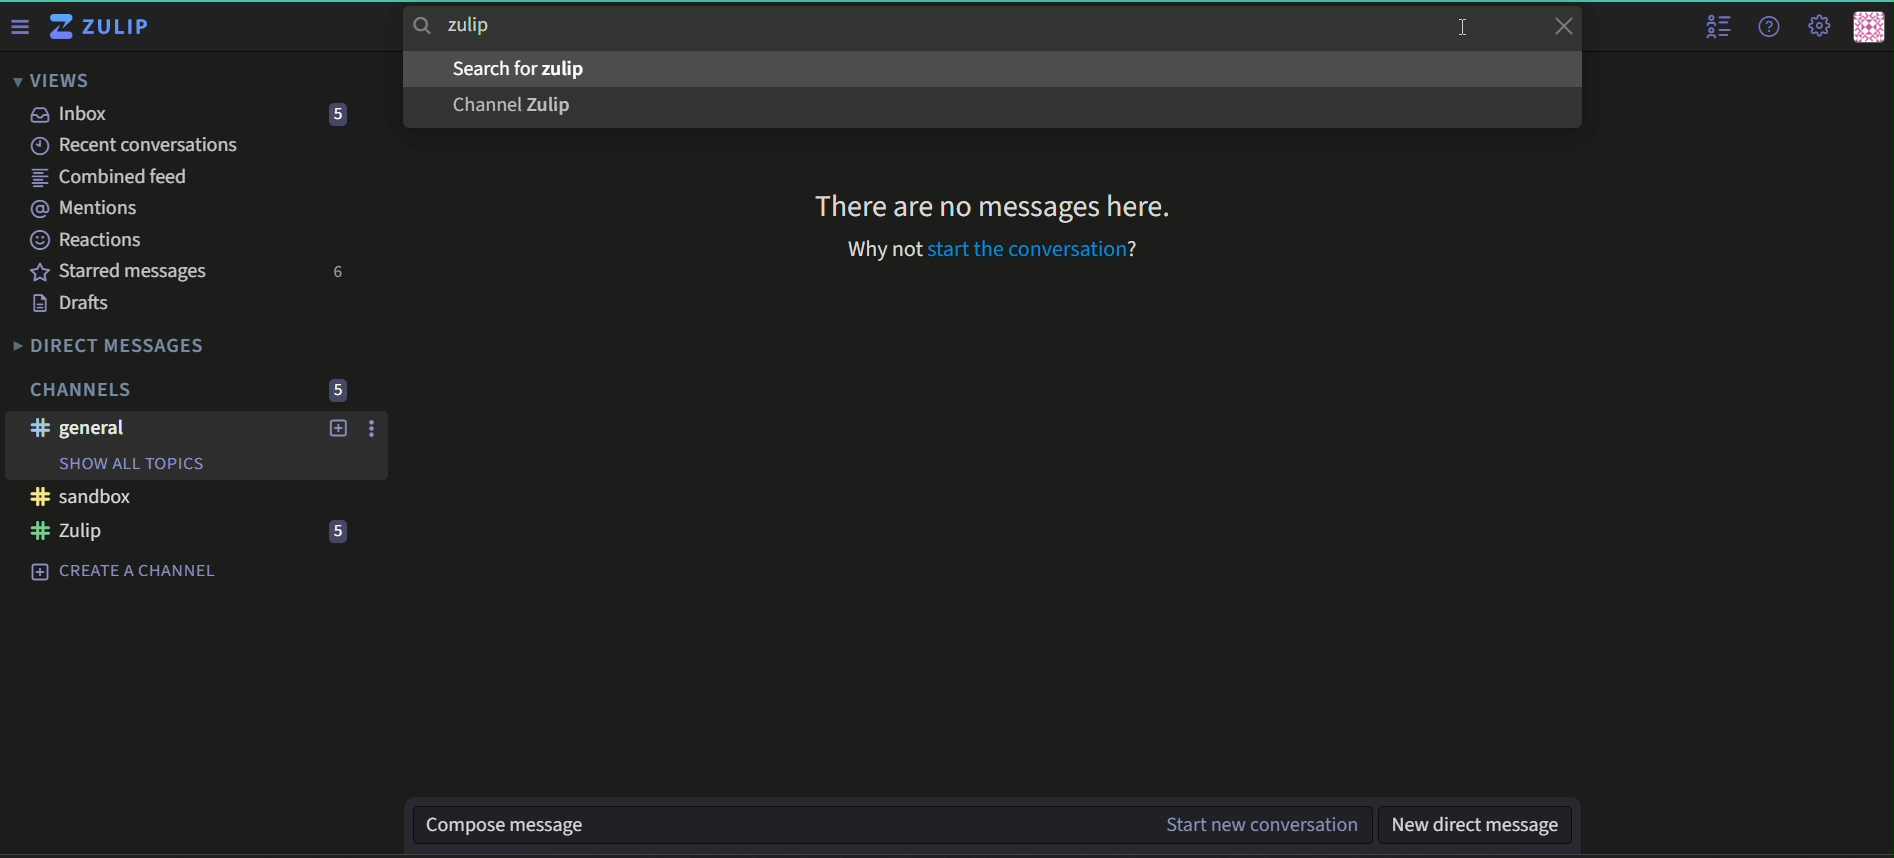  I want to click on Text, so click(978, 198).